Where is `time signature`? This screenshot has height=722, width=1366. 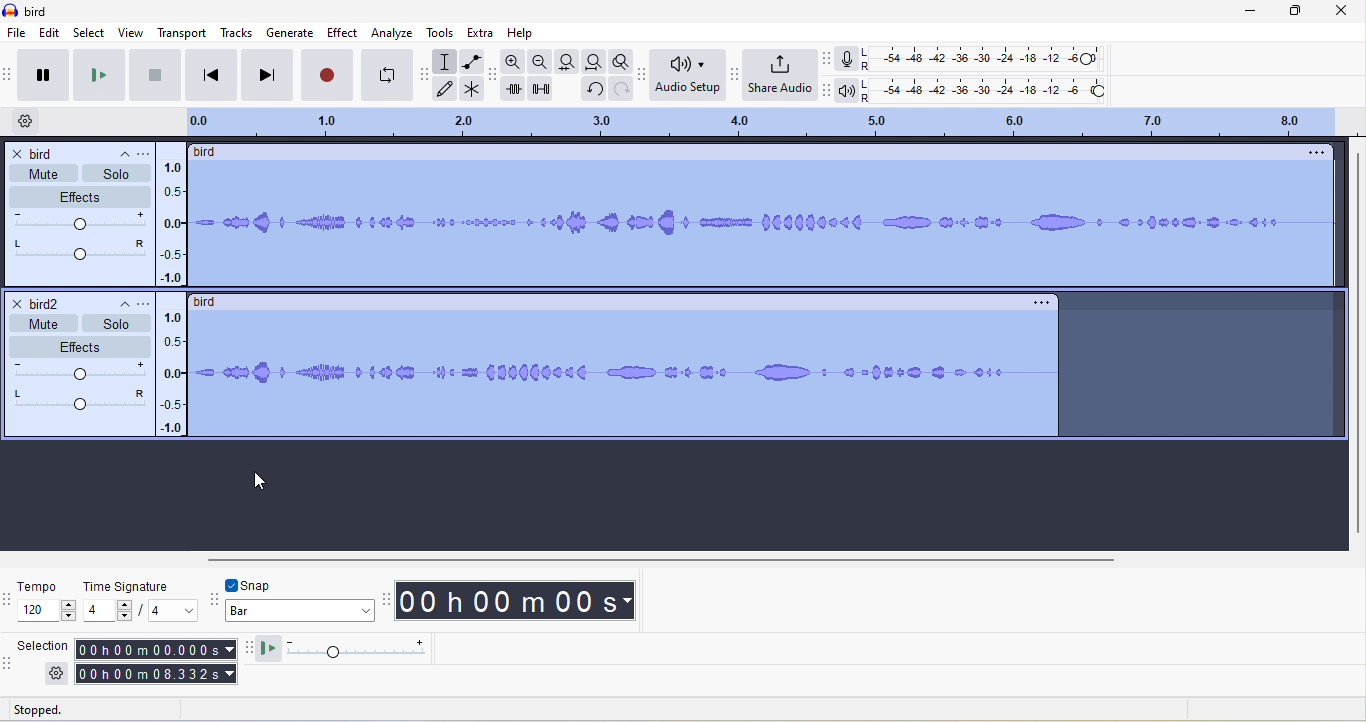
time signature is located at coordinates (139, 602).